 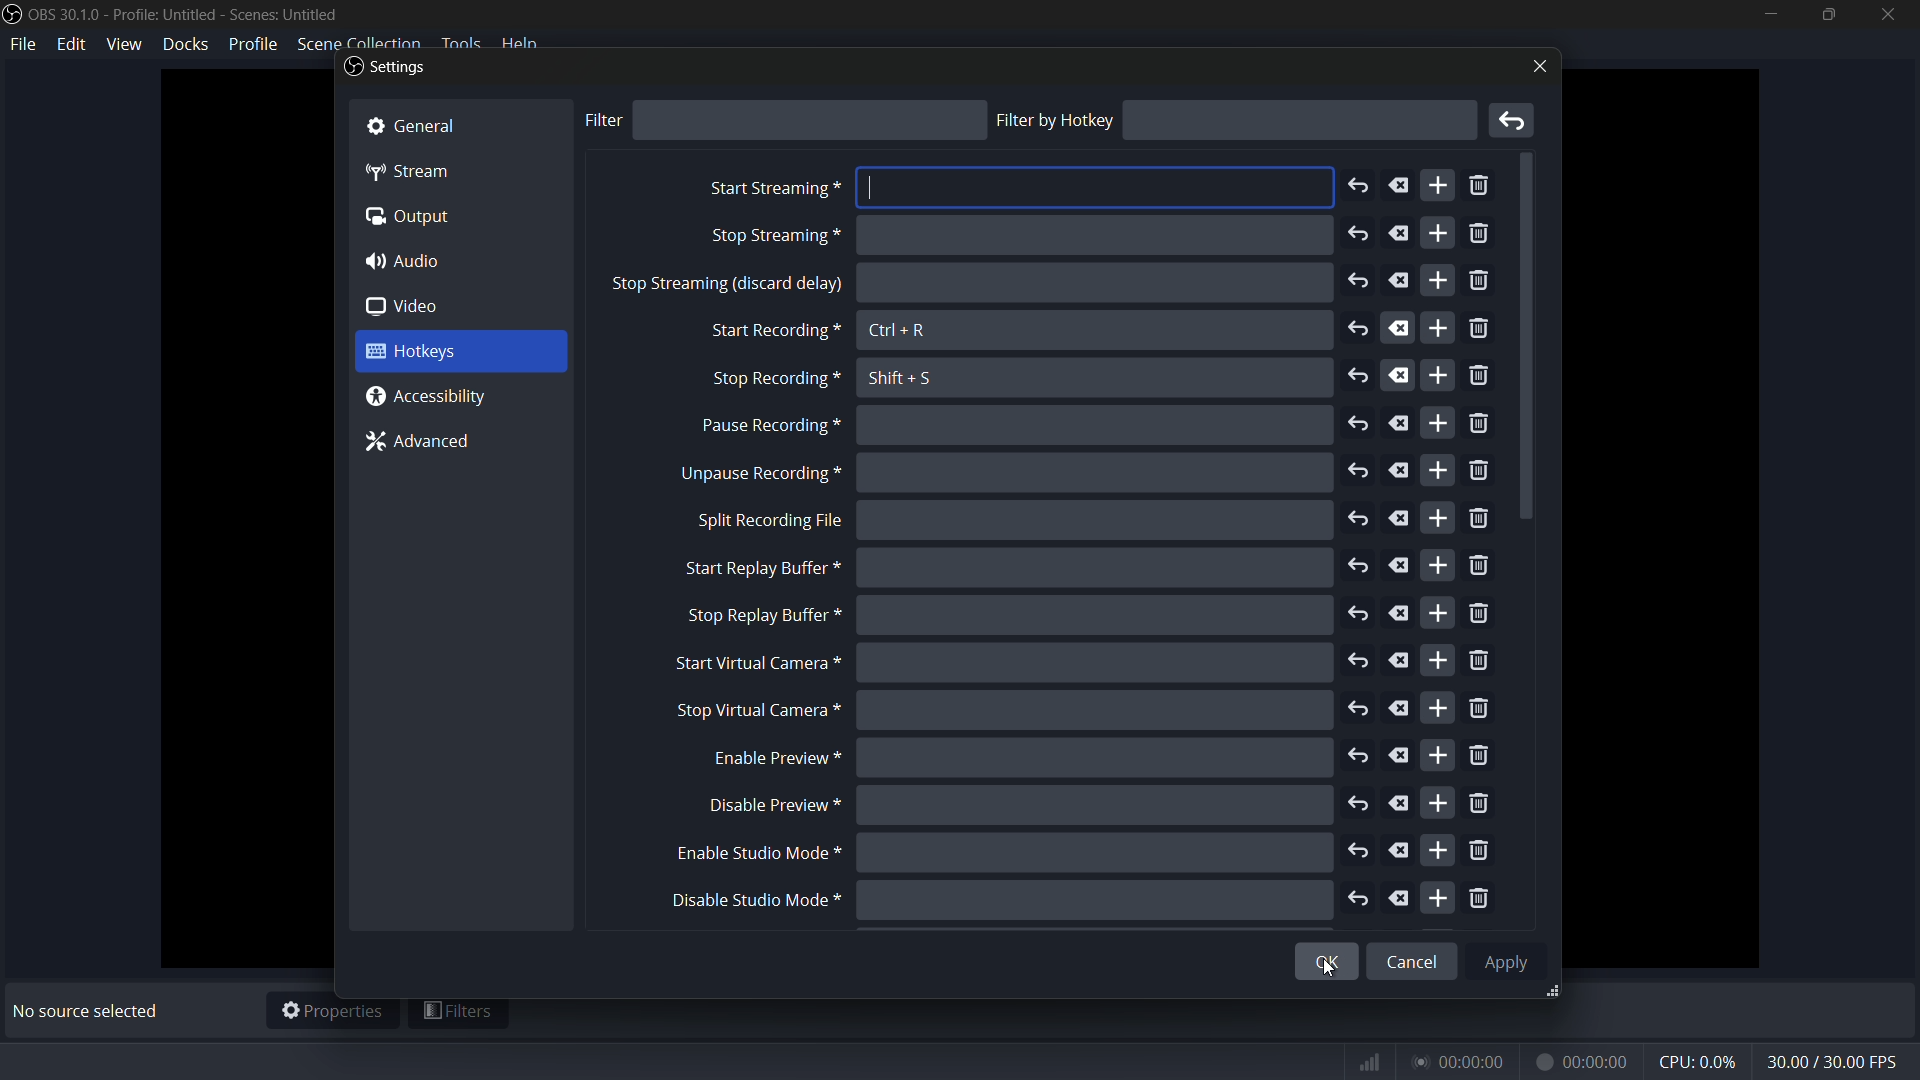 I want to click on add more, so click(x=1438, y=187).